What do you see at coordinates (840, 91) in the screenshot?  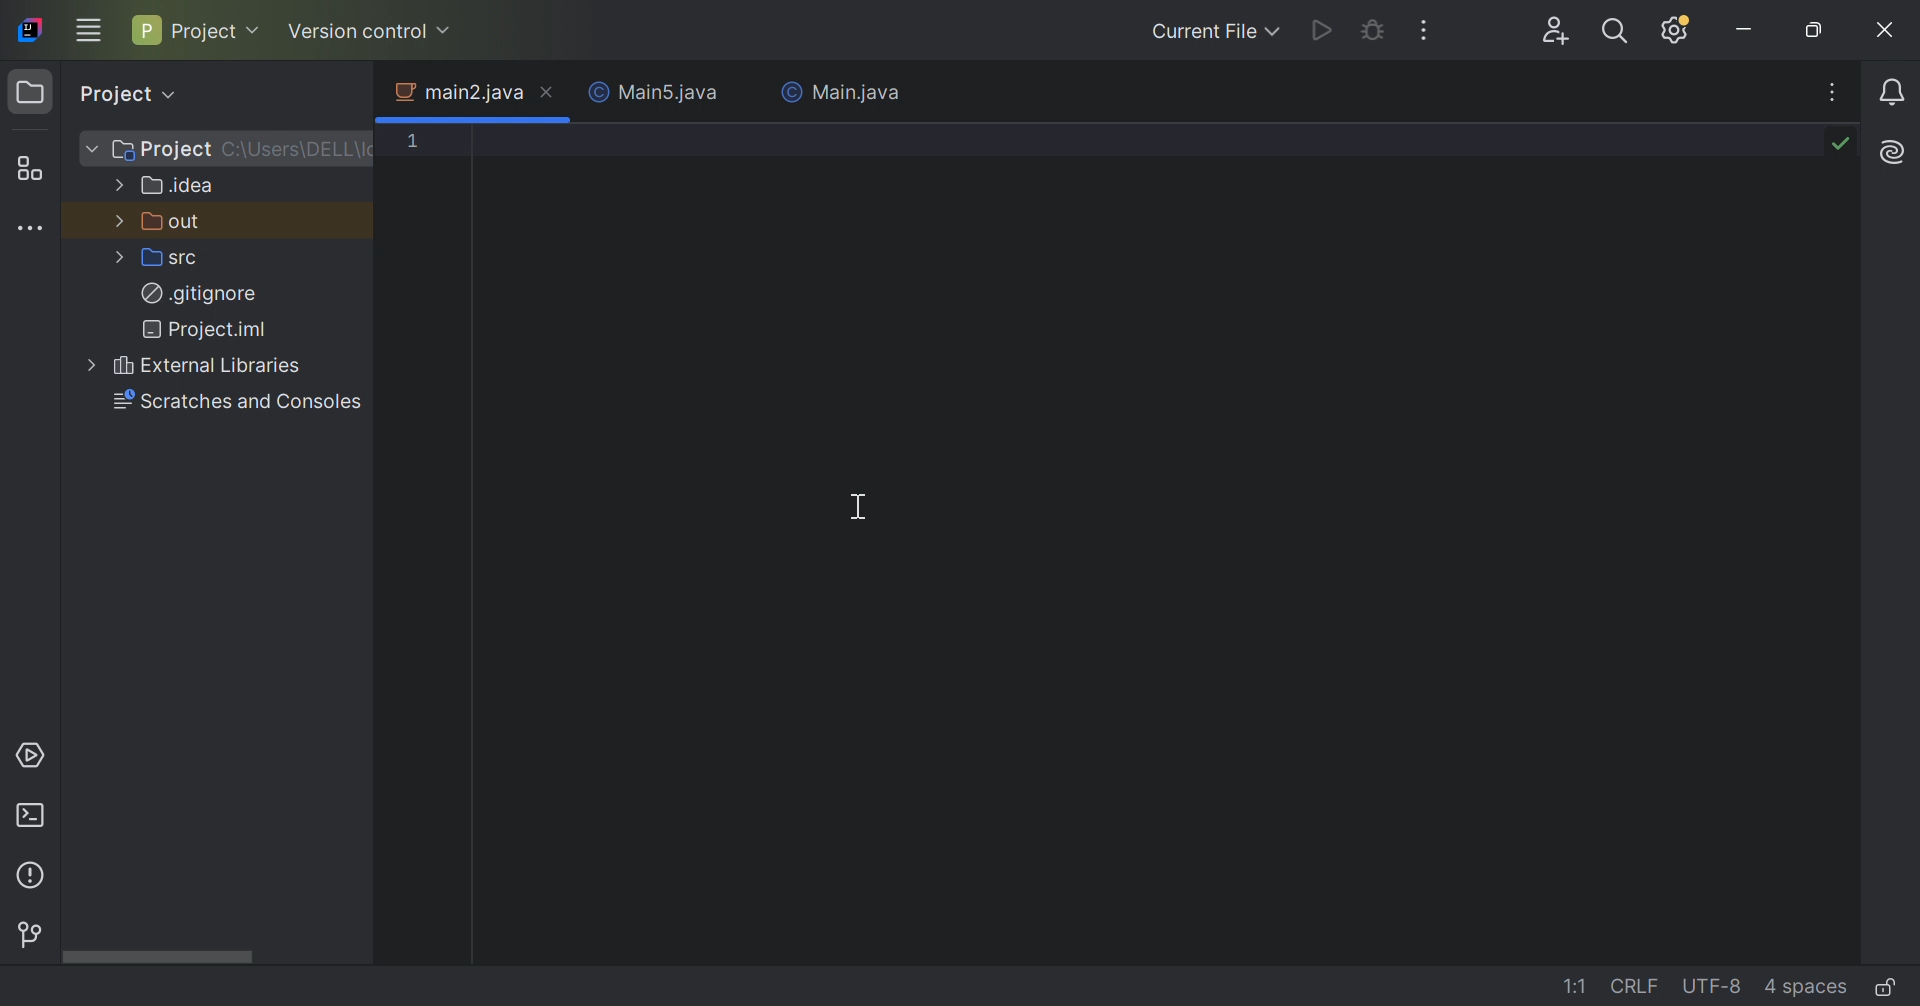 I see `Main.java` at bounding box center [840, 91].